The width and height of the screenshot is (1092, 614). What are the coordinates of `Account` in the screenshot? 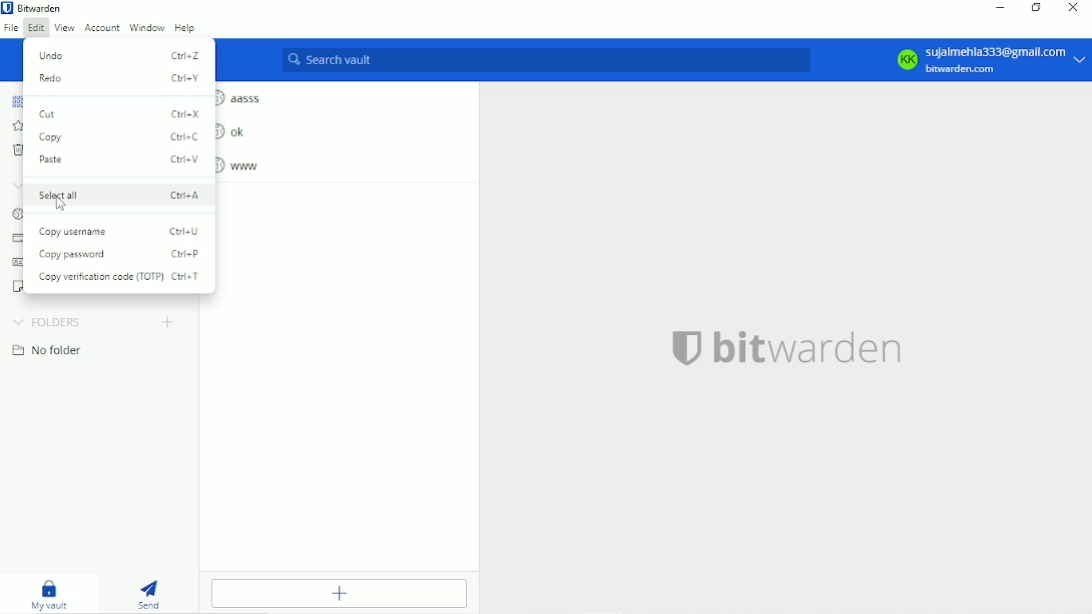 It's located at (103, 29).